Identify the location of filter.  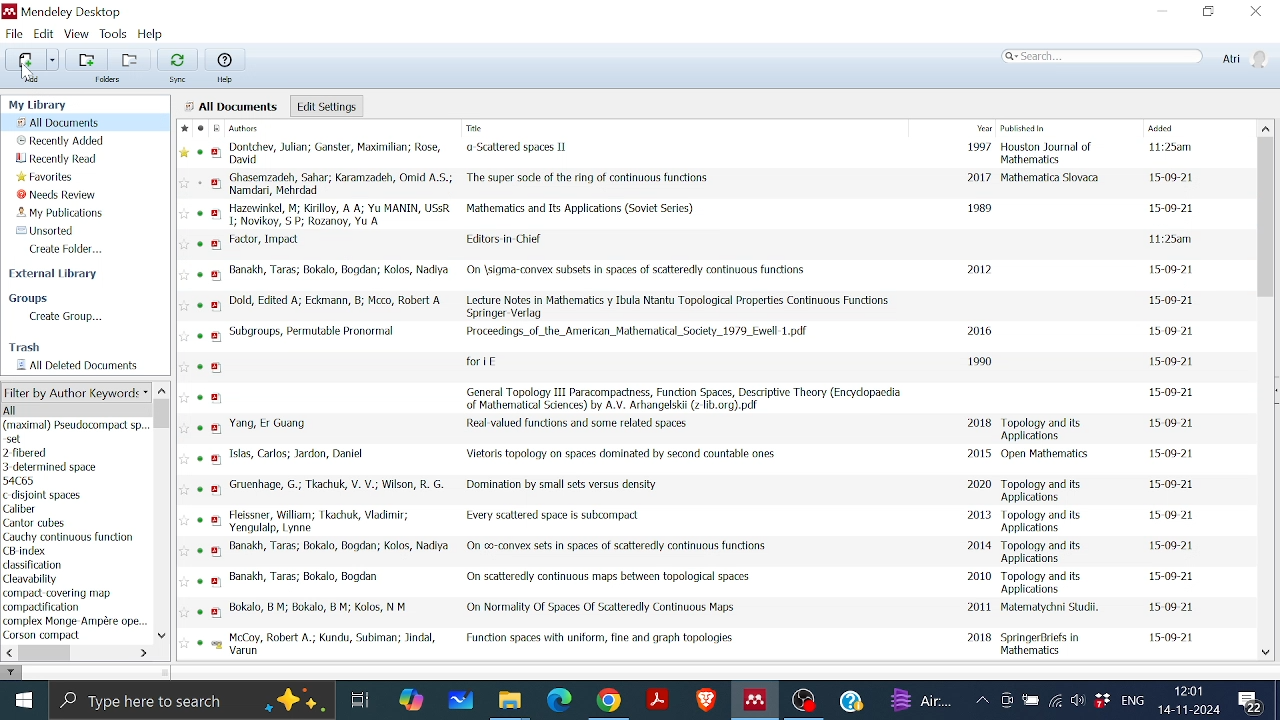
(11, 673).